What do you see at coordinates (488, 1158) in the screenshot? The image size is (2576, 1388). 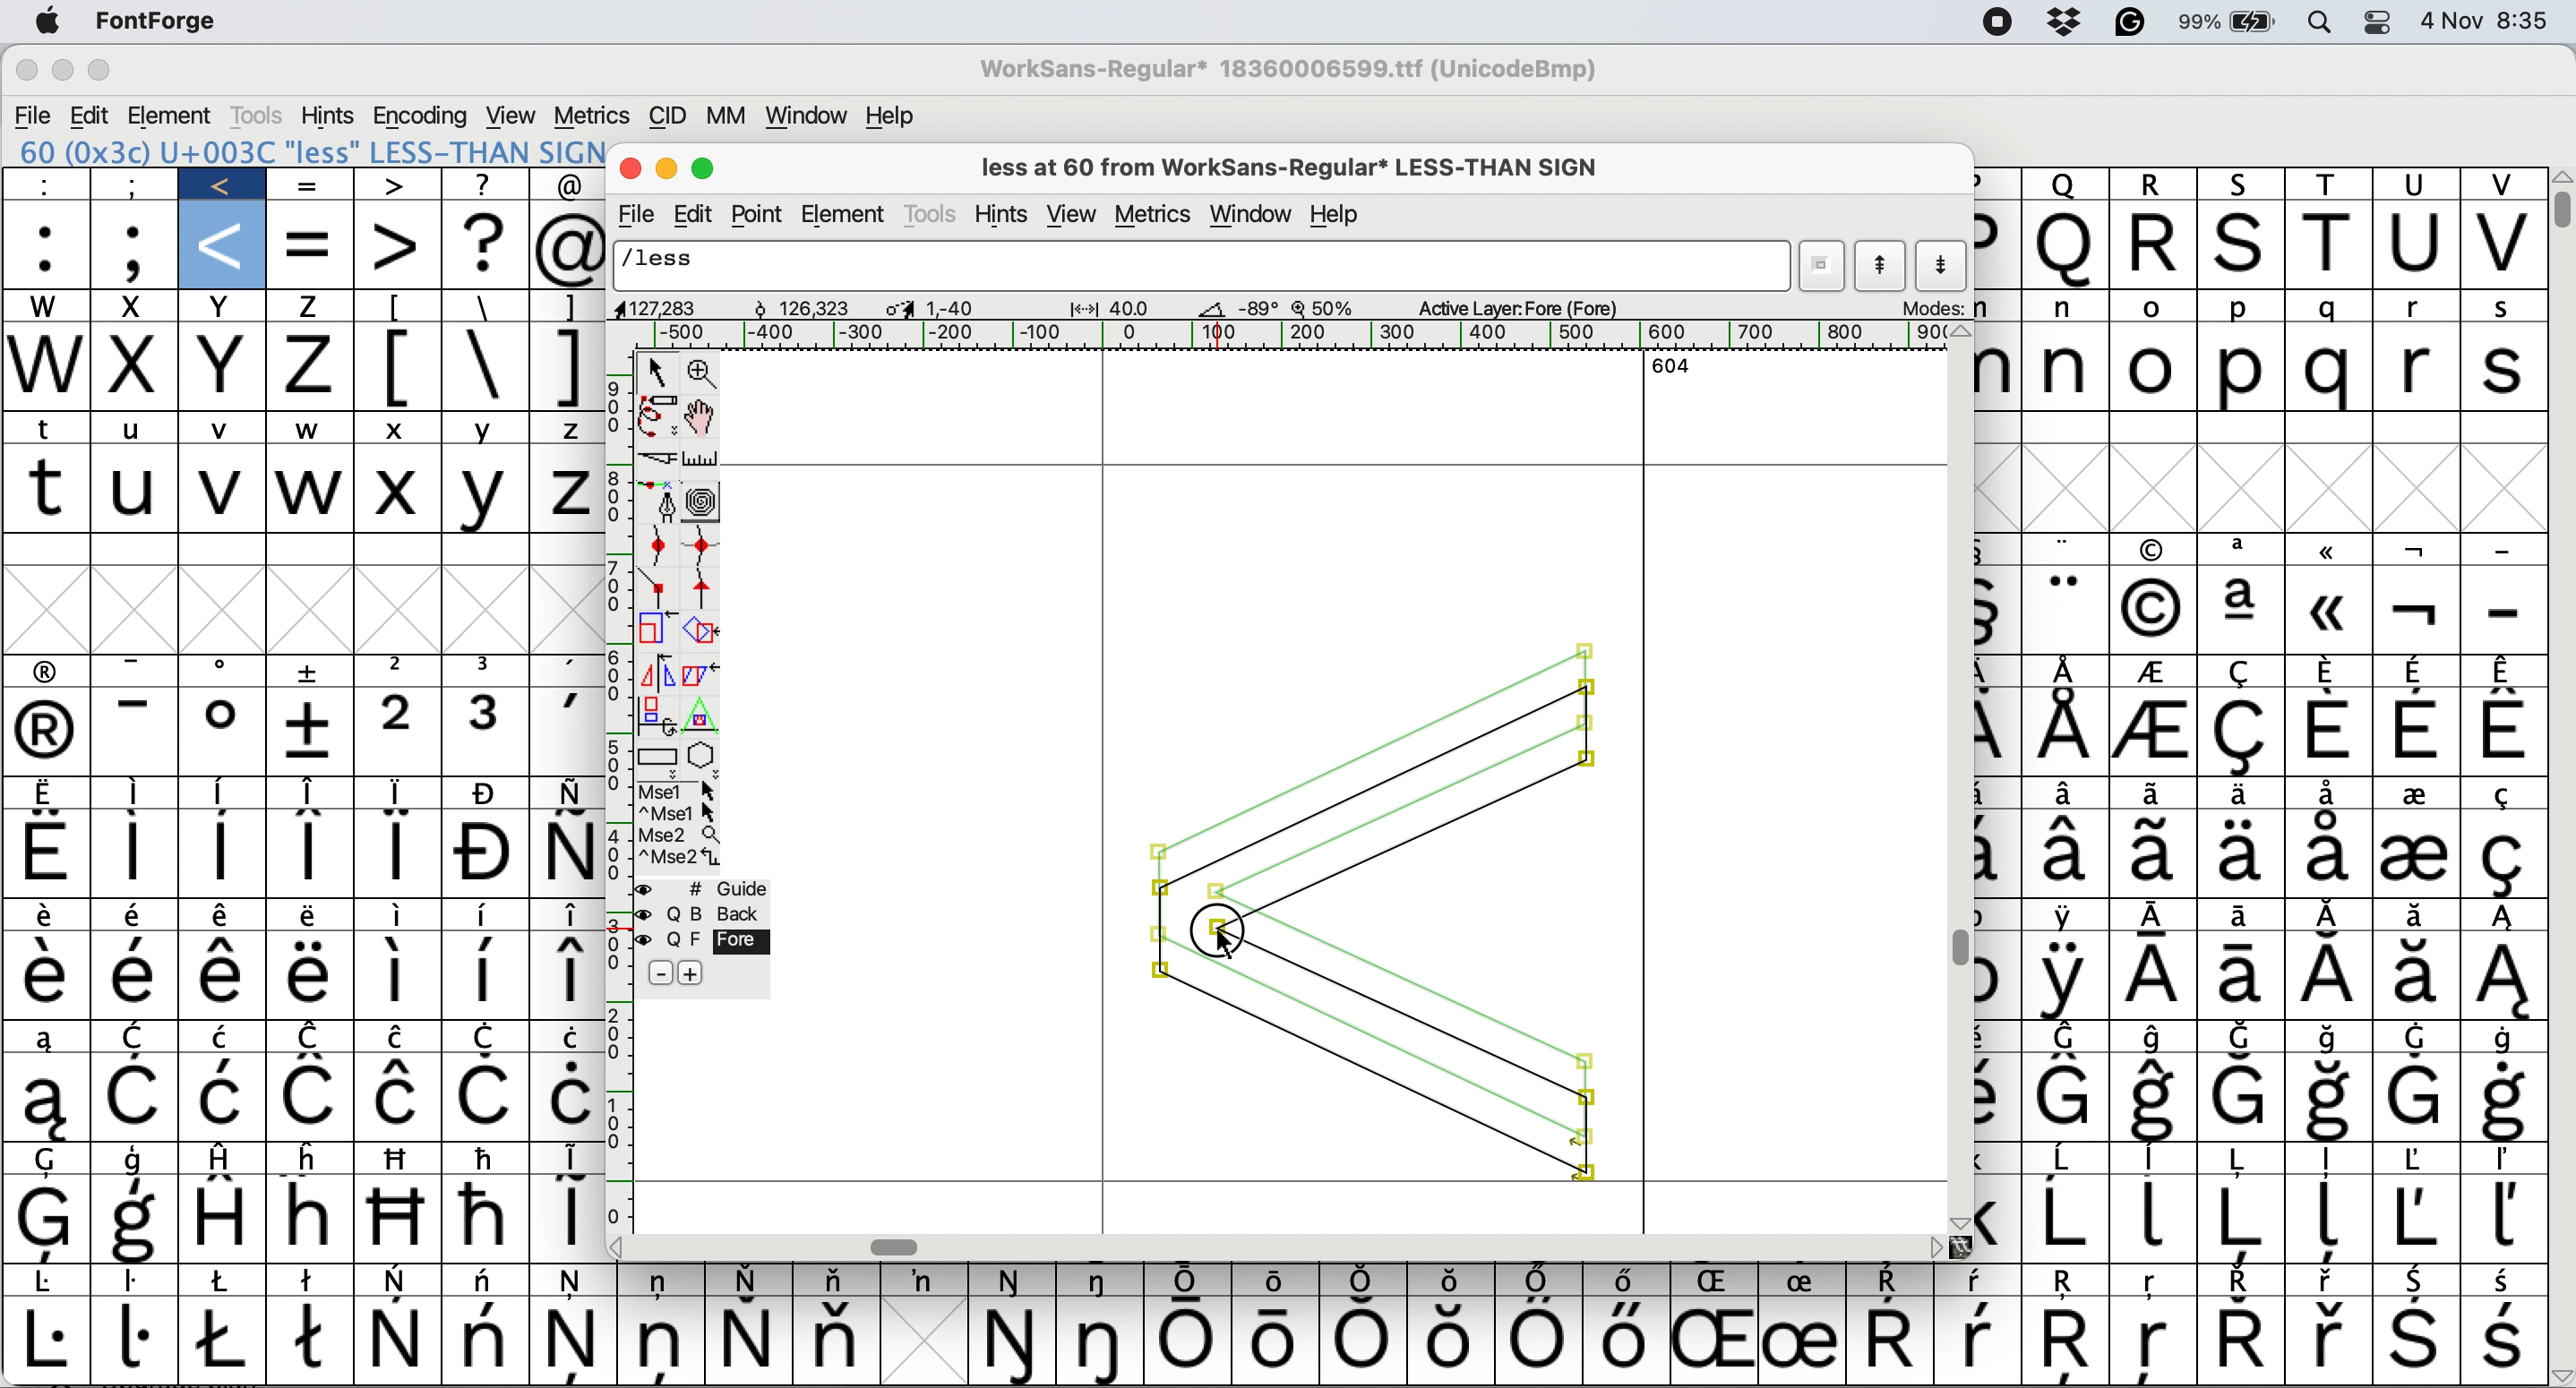 I see `Symbol` at bounding box center [488, 1158].